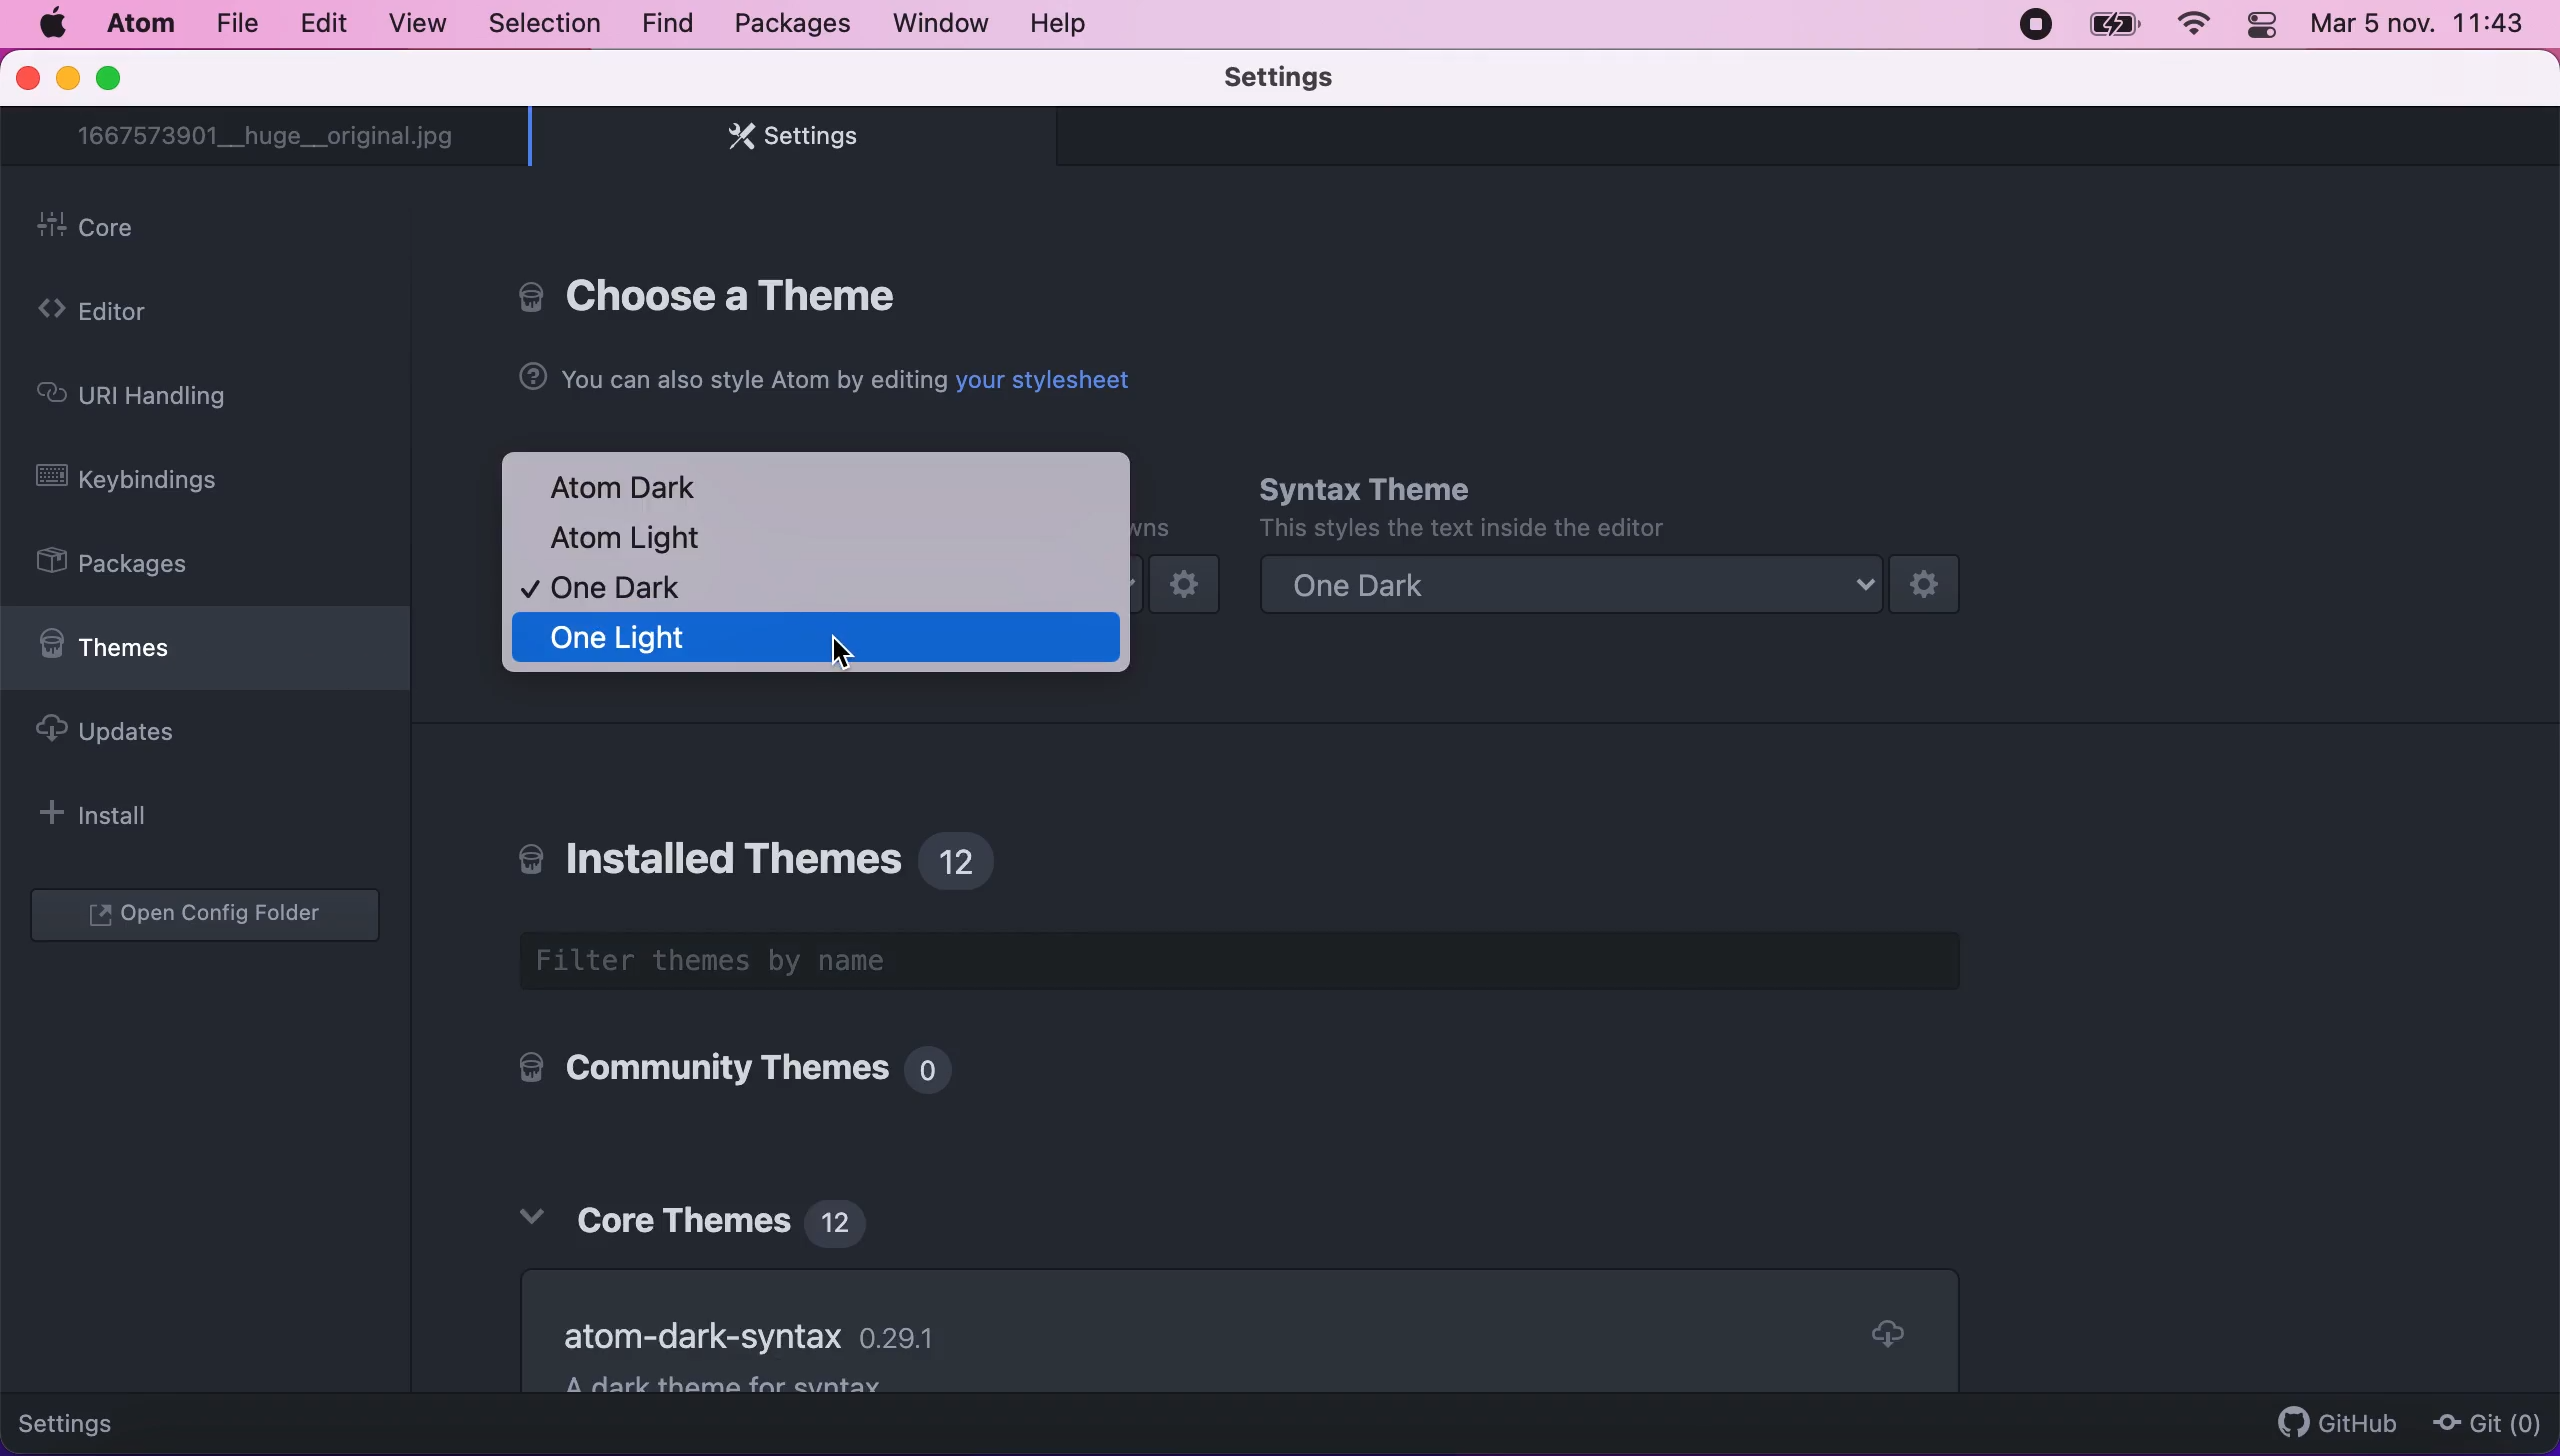 Image resolution: width=2560 pixels, height=1456 pixels. Describe the element at coordinates (158, 397) in the screenshot. I see `uri handling` at that location.